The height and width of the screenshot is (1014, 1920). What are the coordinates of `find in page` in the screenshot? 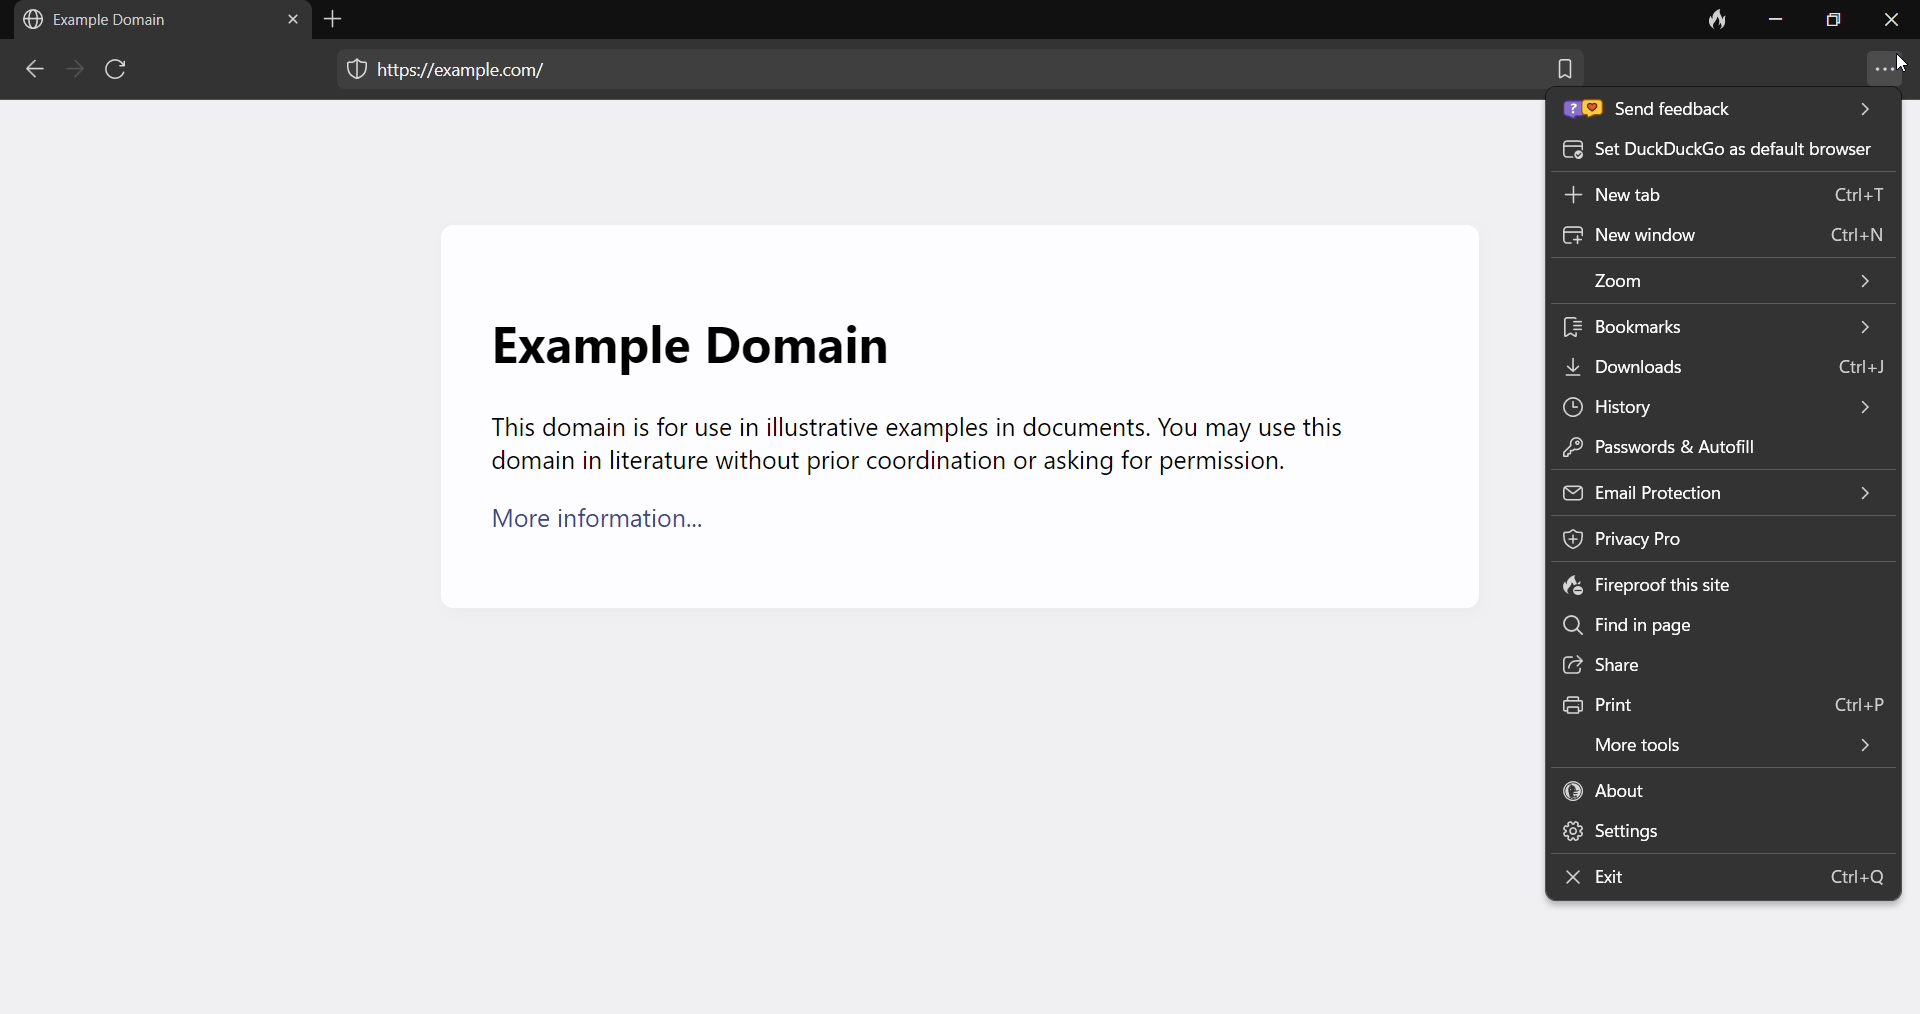 It's located at (1719, 623).